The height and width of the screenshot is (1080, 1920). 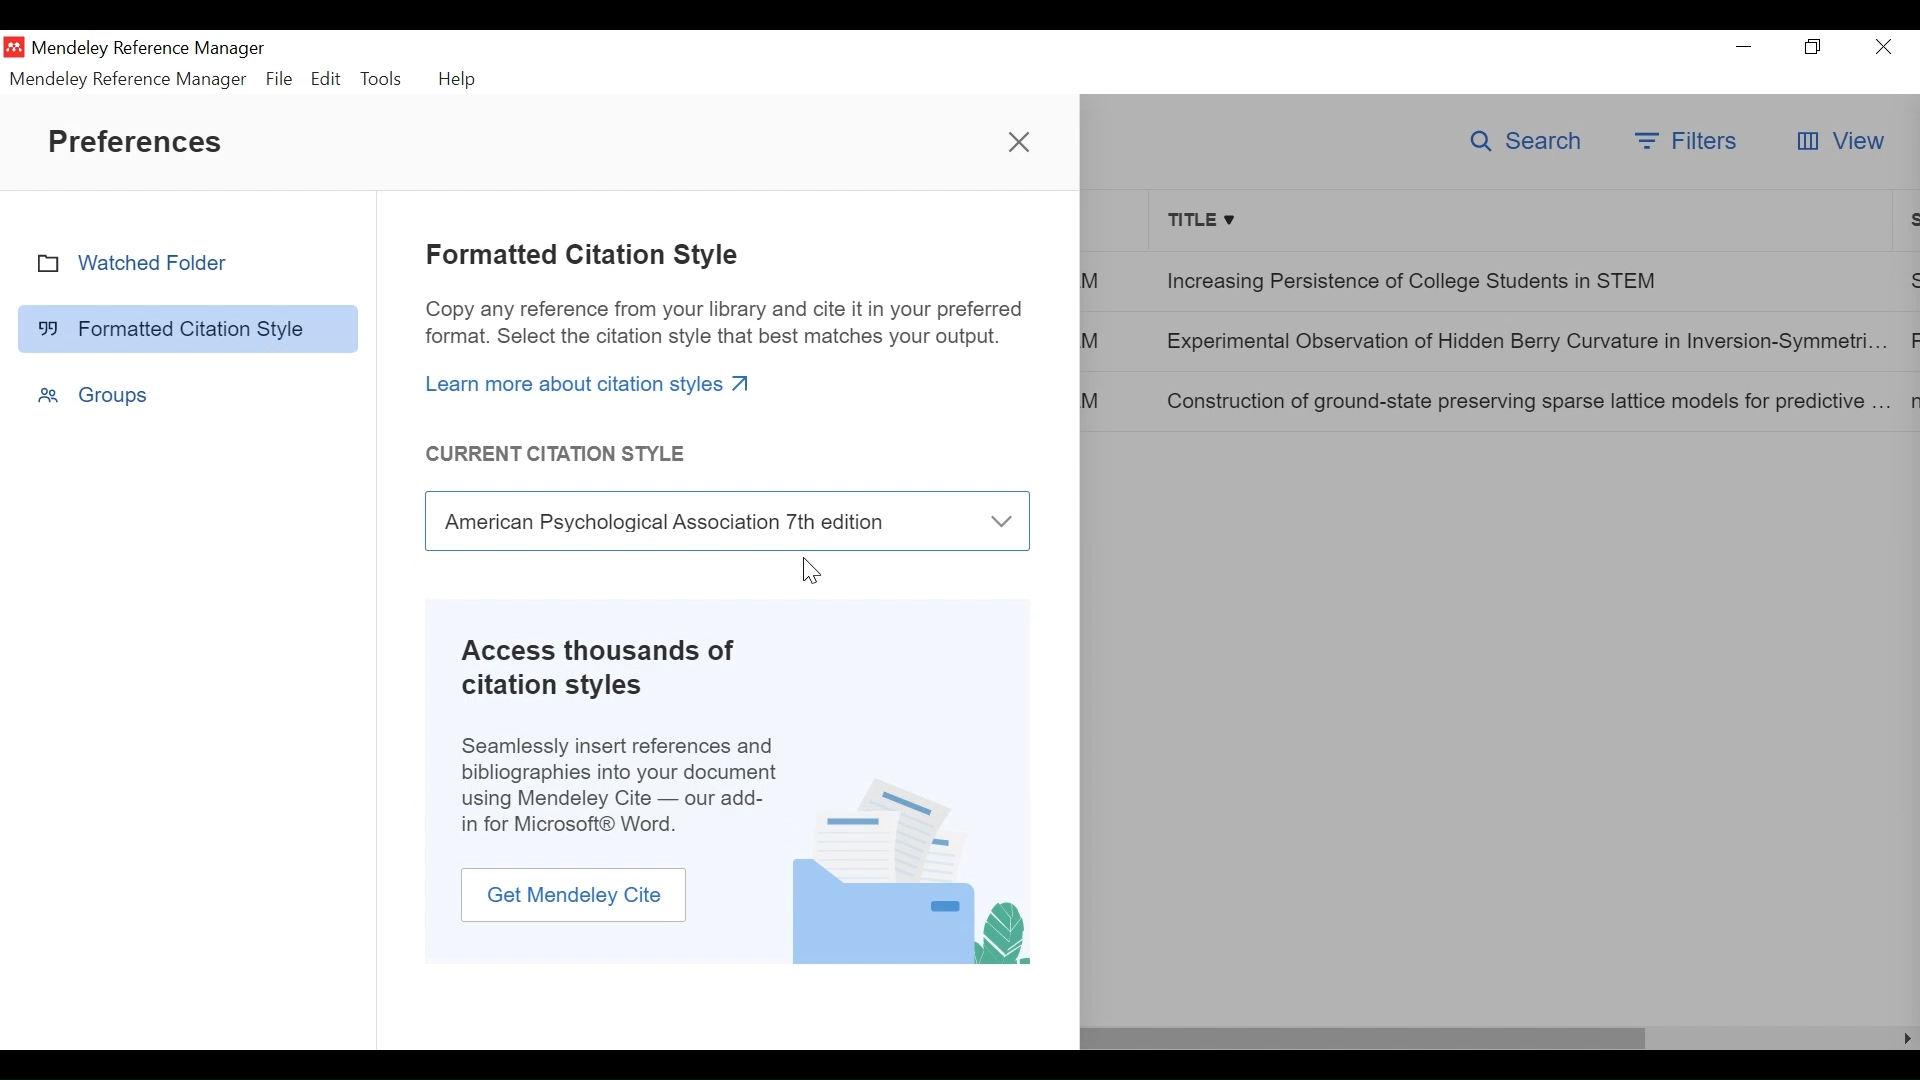 What do you see at coordinates (13, 47) in the screenshot?
I see `Mendeley Desktop Icon` at bounding box center [13, 47].